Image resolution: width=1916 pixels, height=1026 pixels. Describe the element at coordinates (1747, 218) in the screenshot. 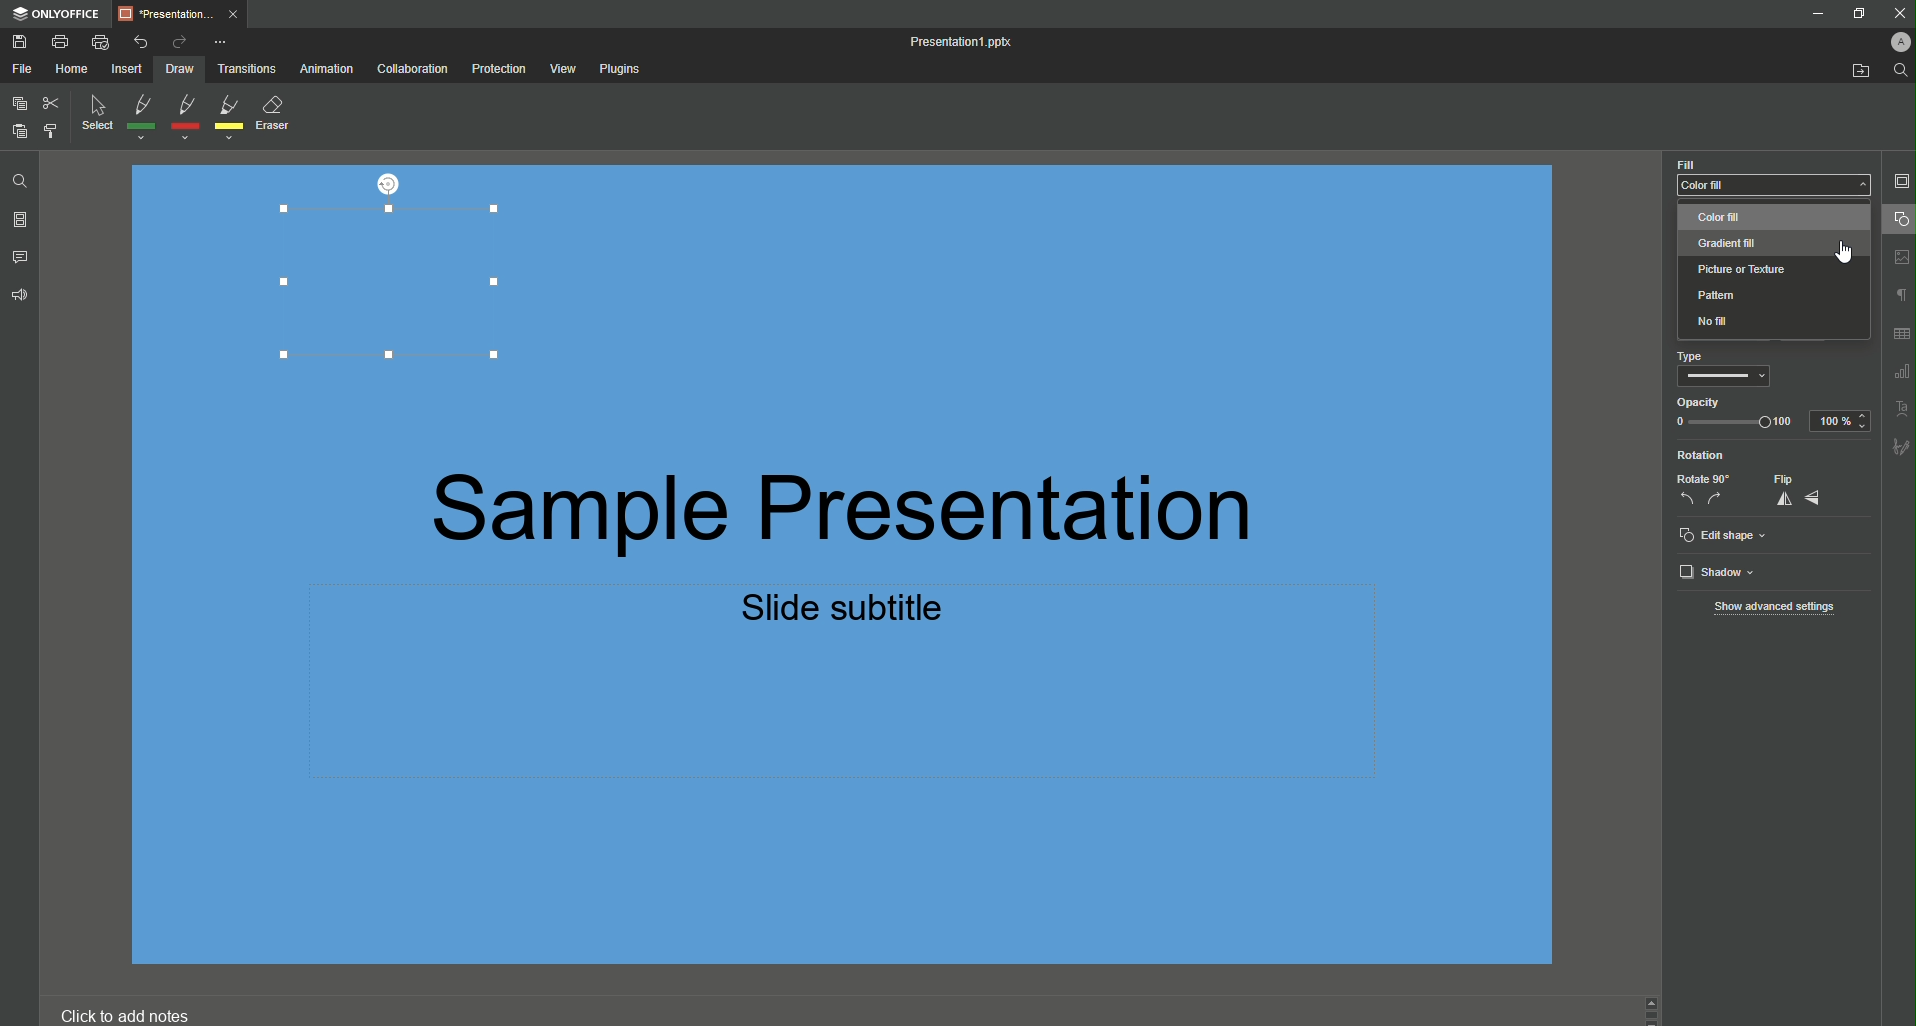

I see `Color Fill` at that location.